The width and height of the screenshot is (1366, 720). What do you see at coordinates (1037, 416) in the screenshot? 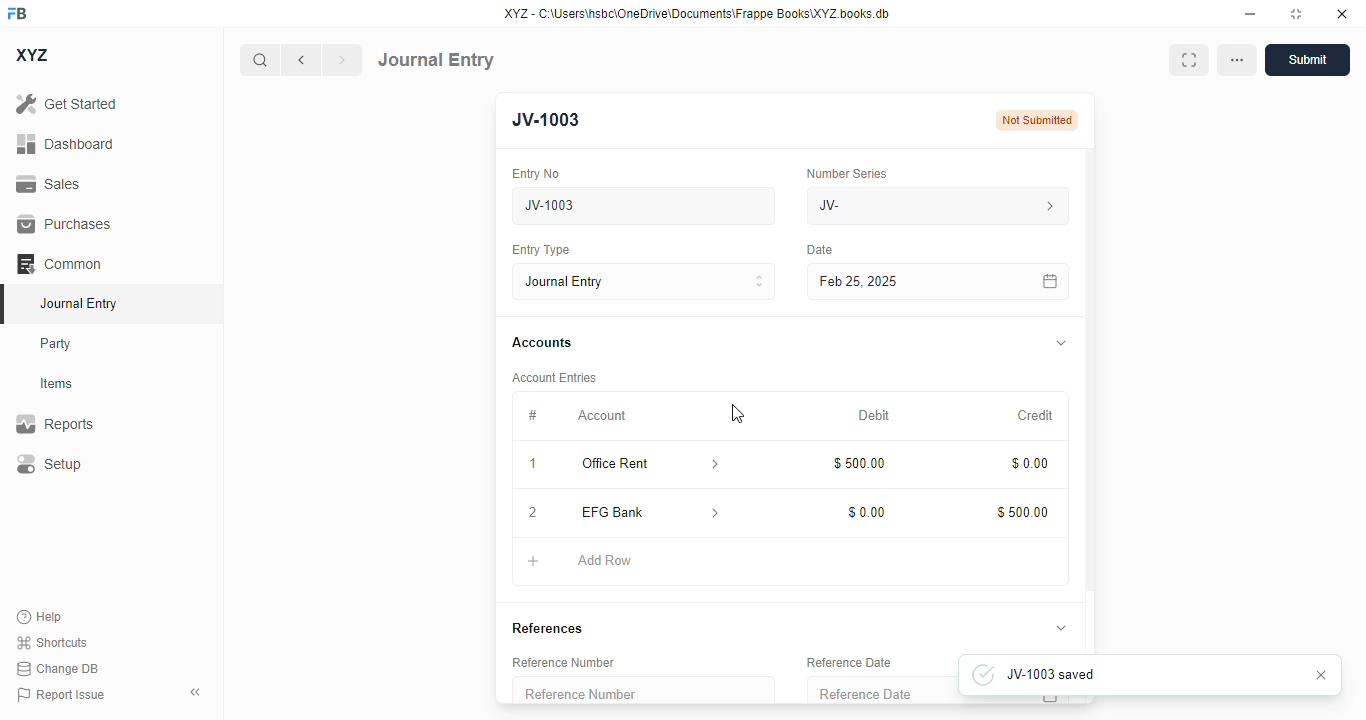
I see `credit` at bounding box center [1037, 416].